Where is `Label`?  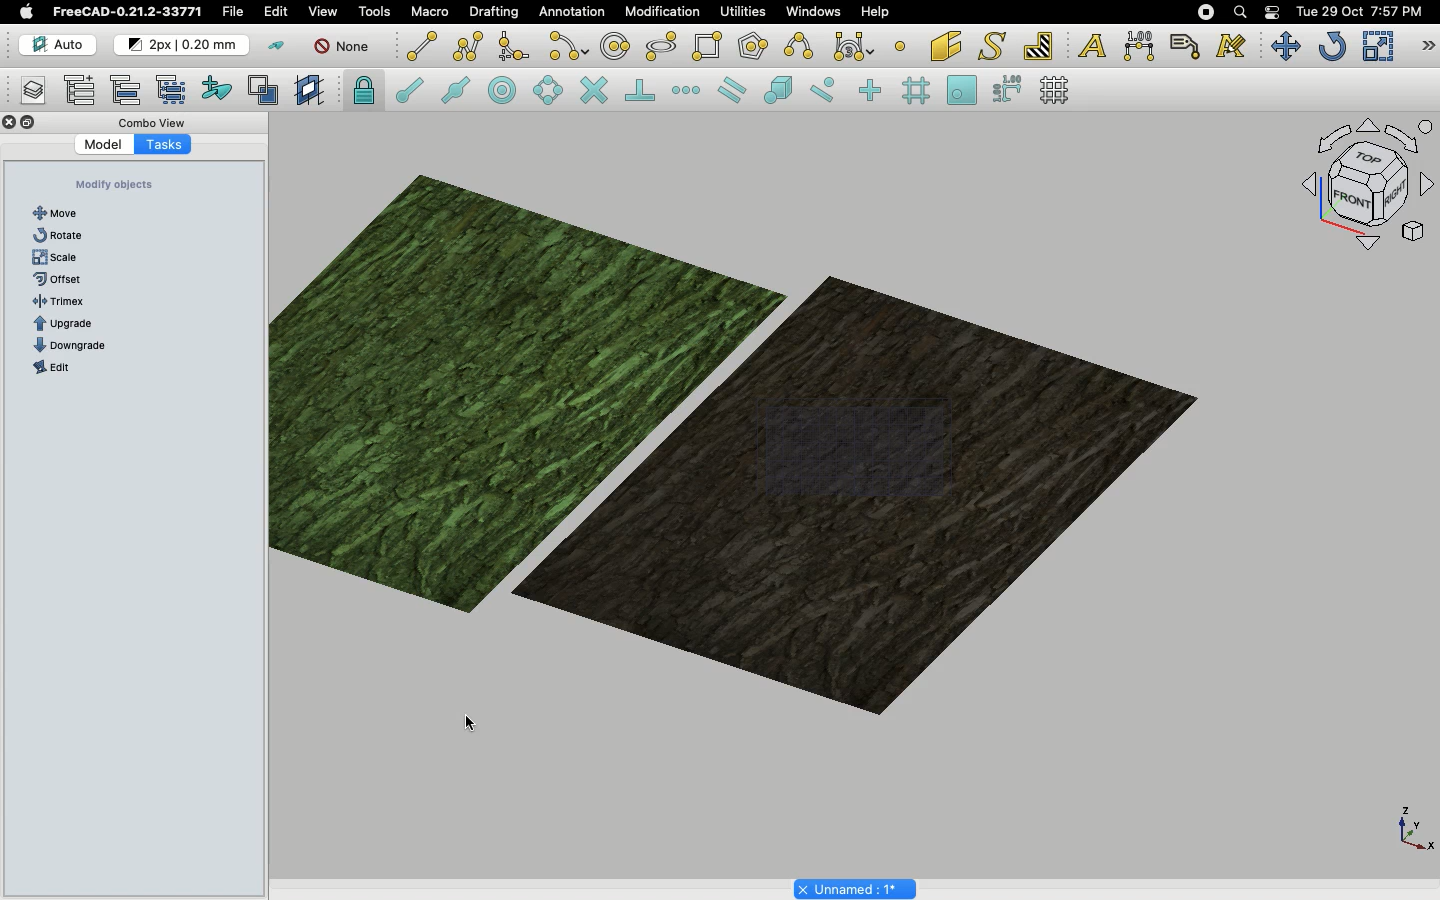 Label is located at coordinates (1188, 46).